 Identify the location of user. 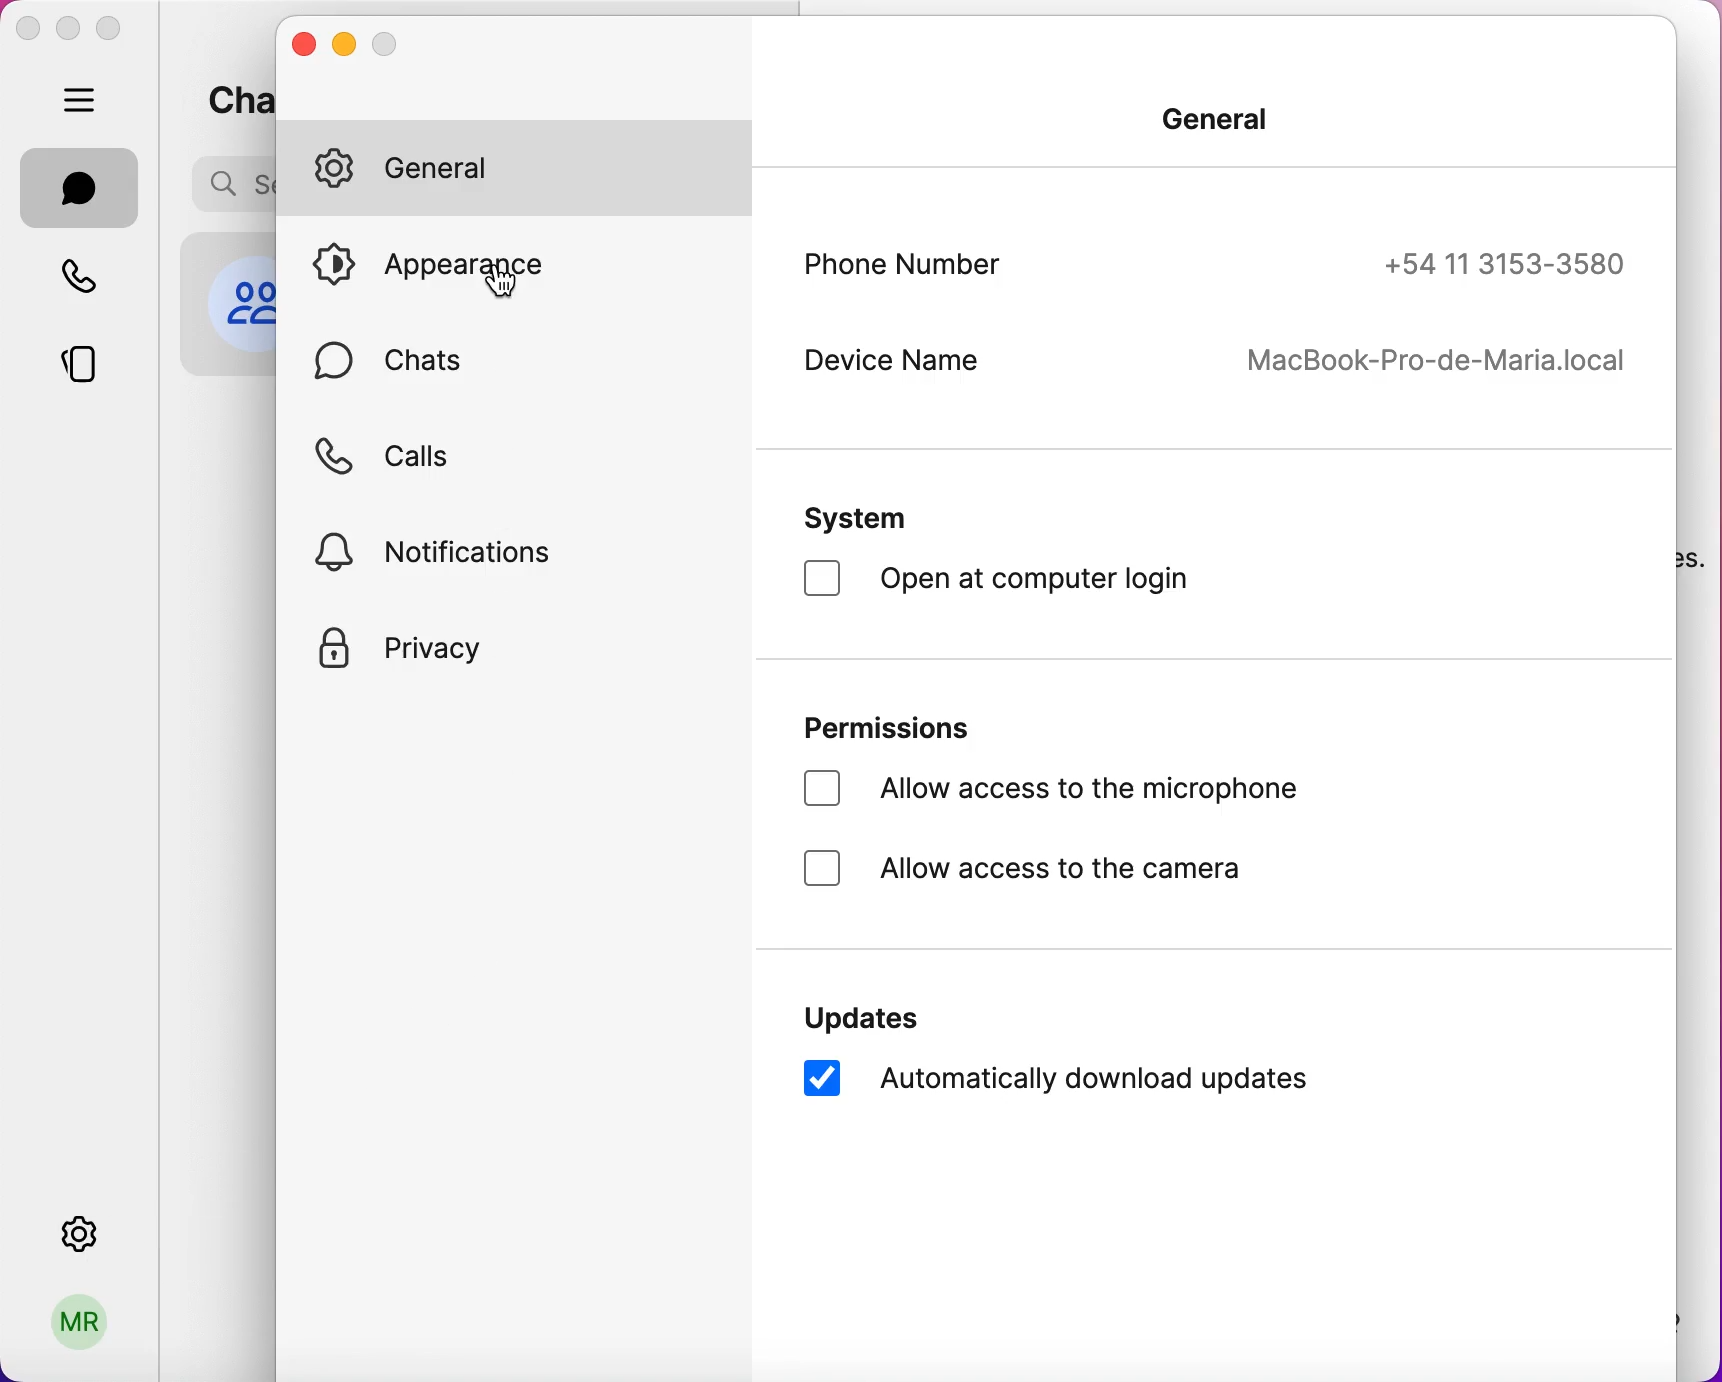
(87, 1329).